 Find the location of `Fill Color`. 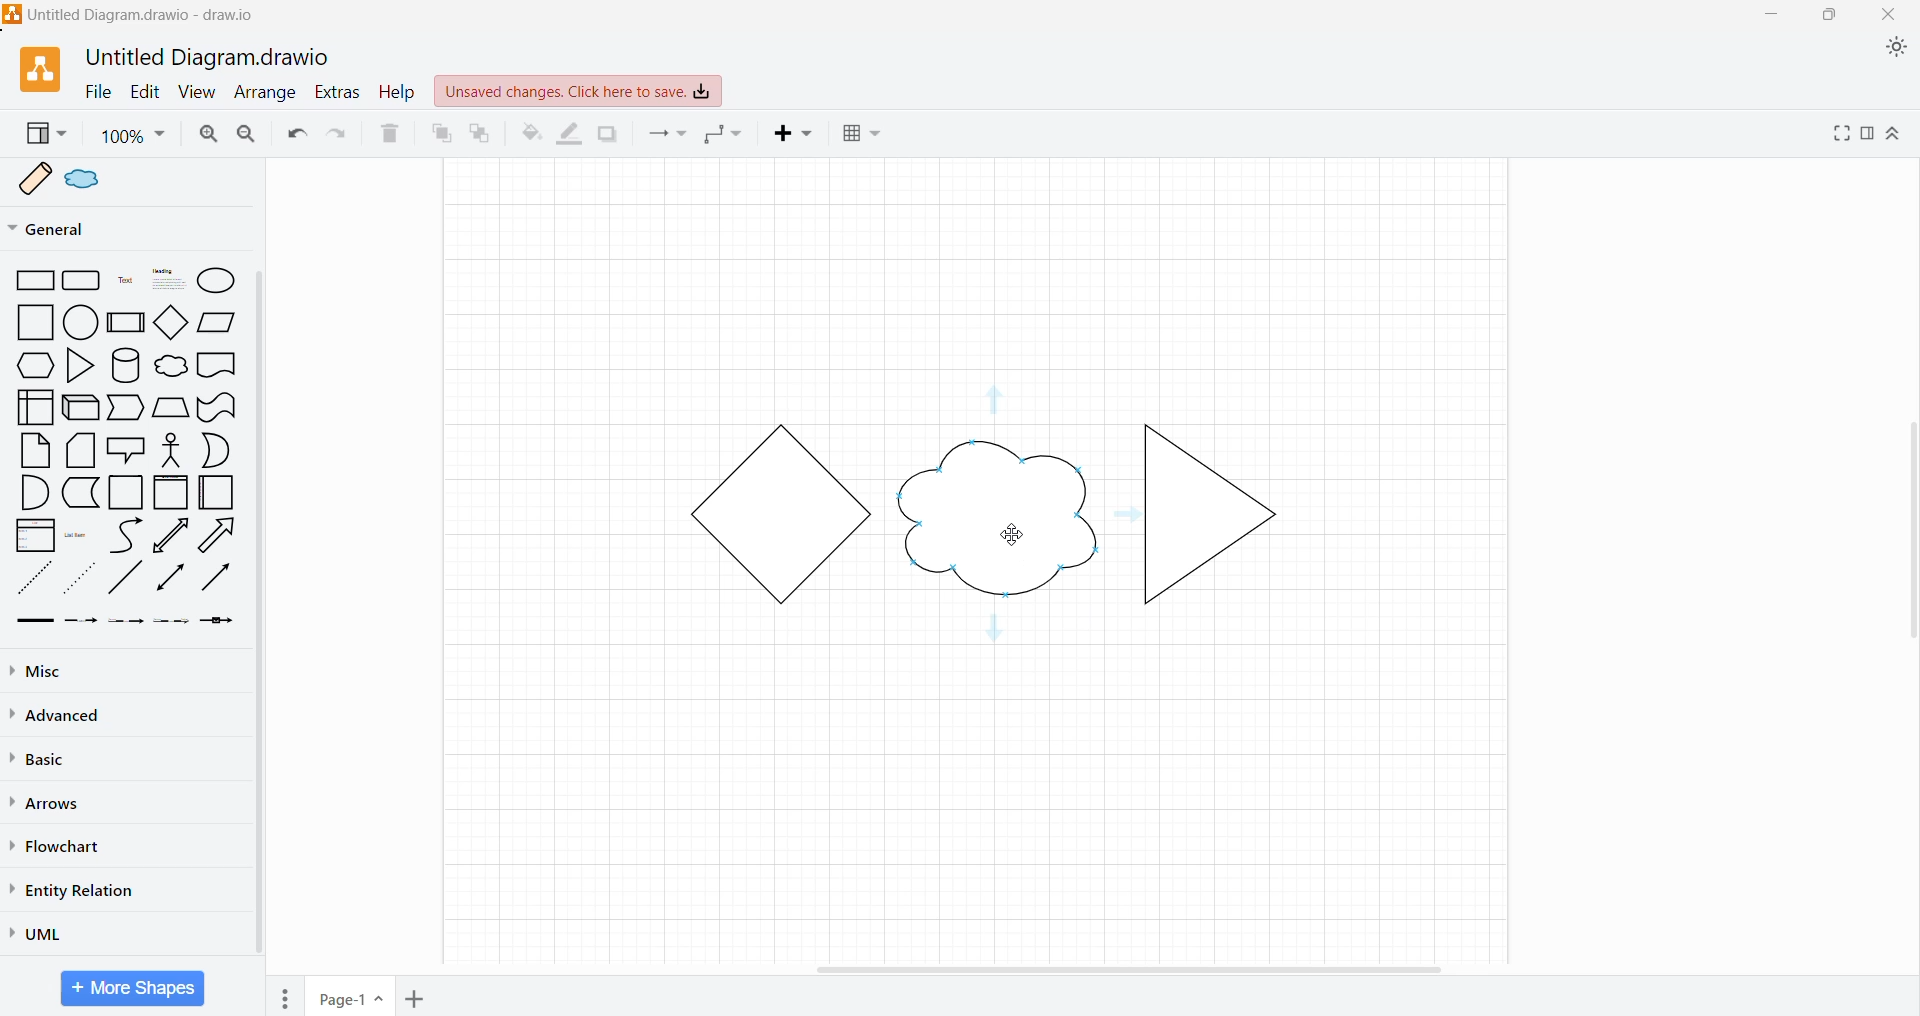

Fill Color is located at coordinates (526, 134).